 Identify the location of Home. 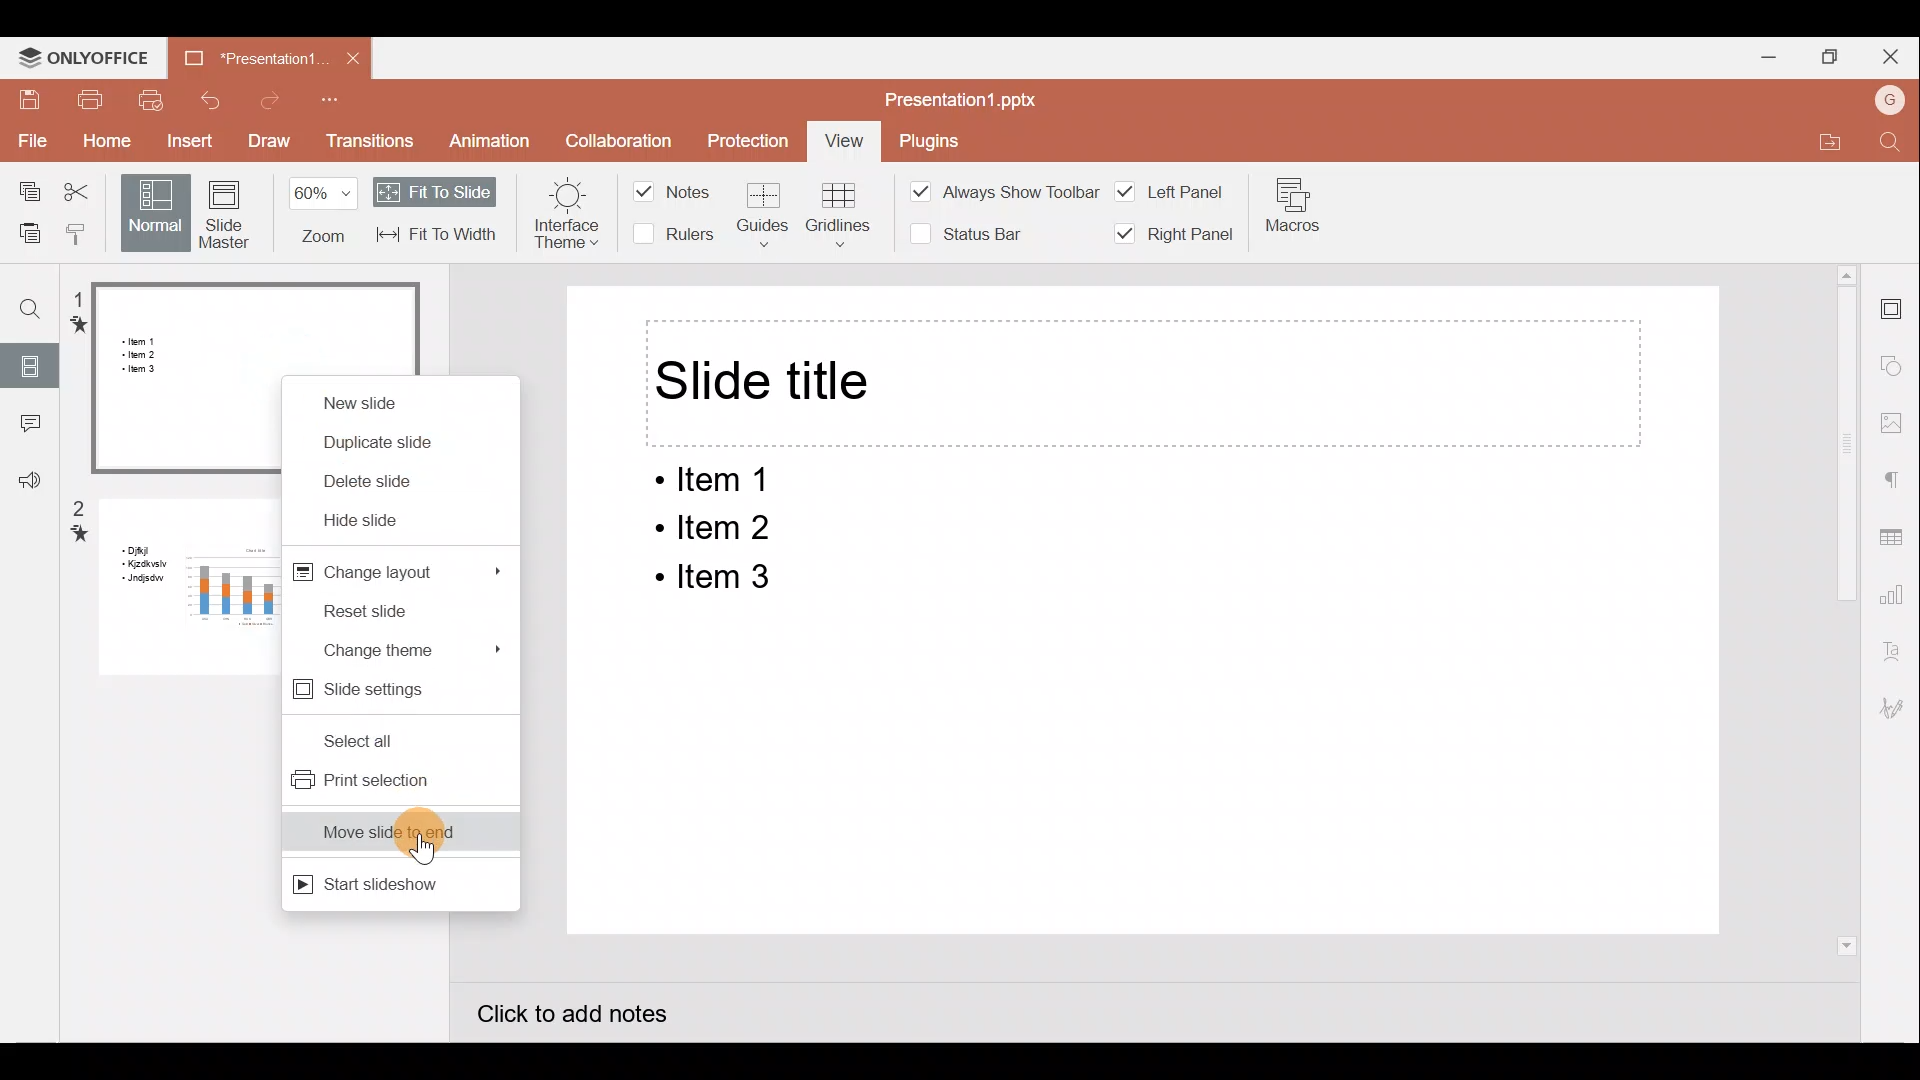
(106, 141).